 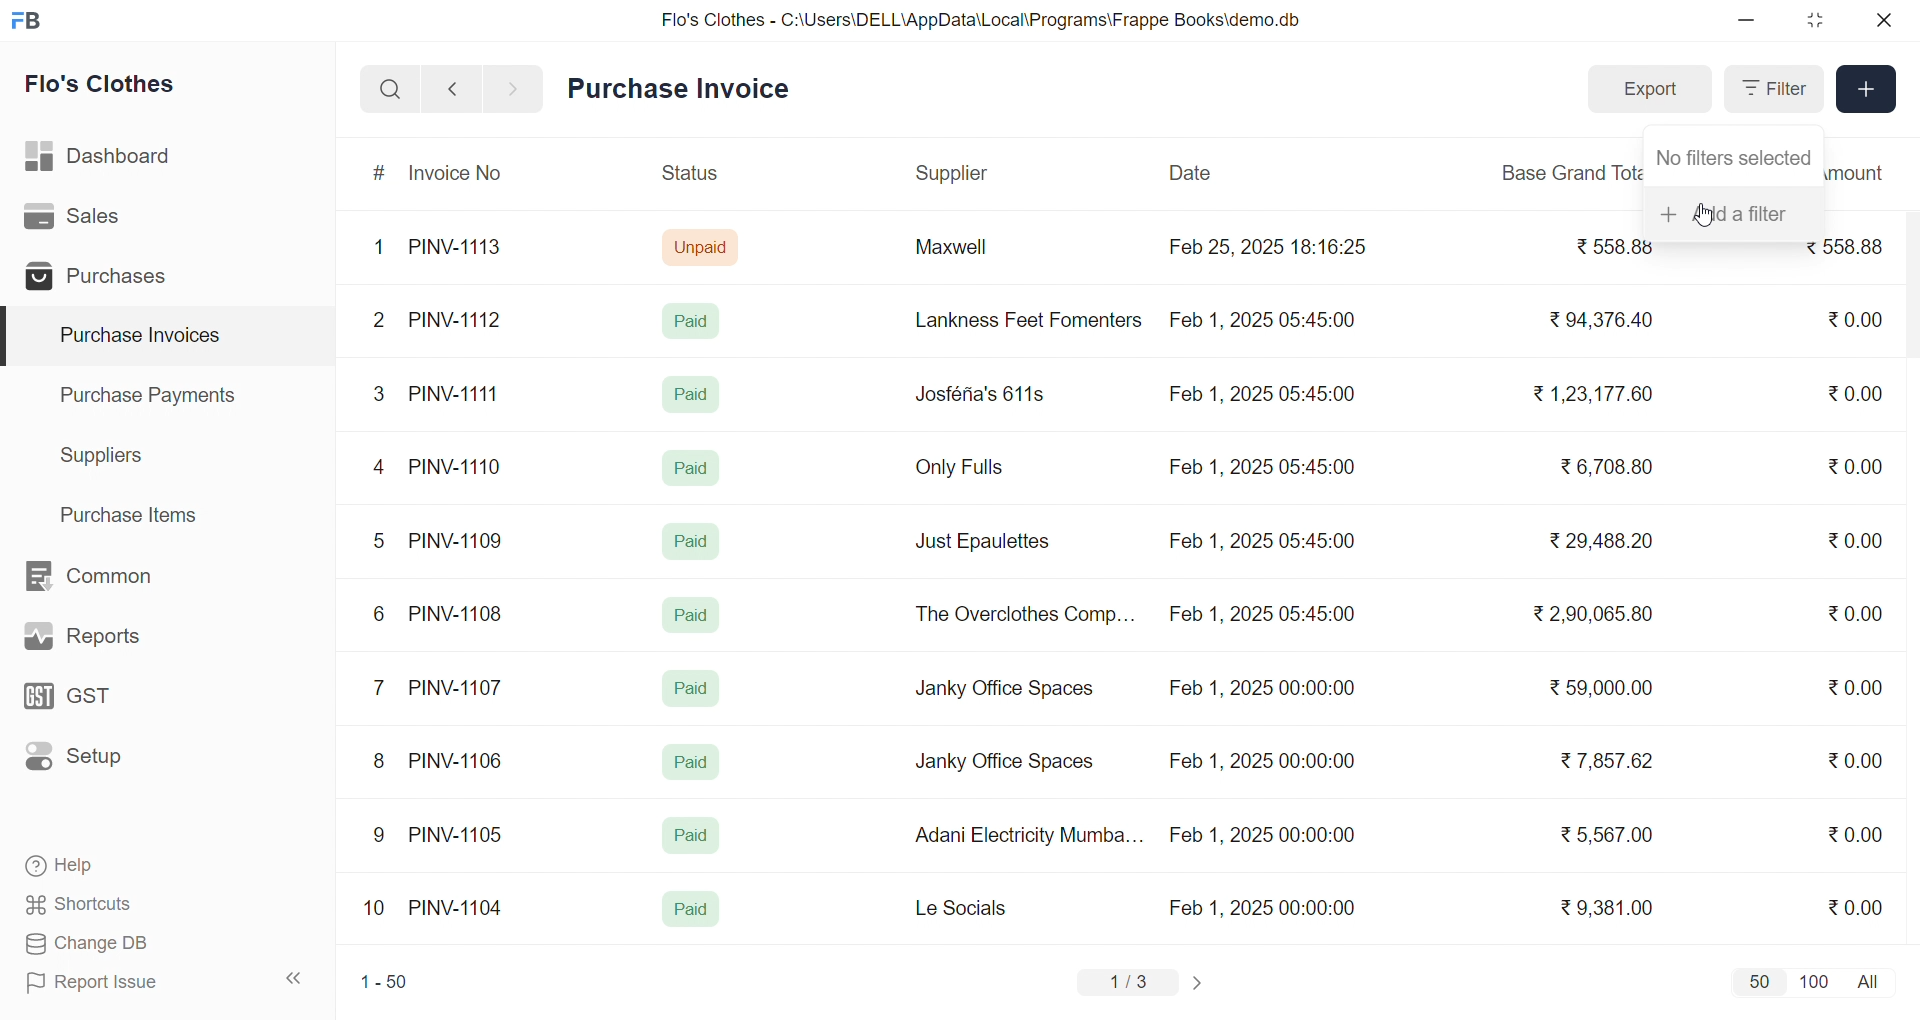 I want to click on Lankness Feet Fomenters, so click(x=1016, y=320).